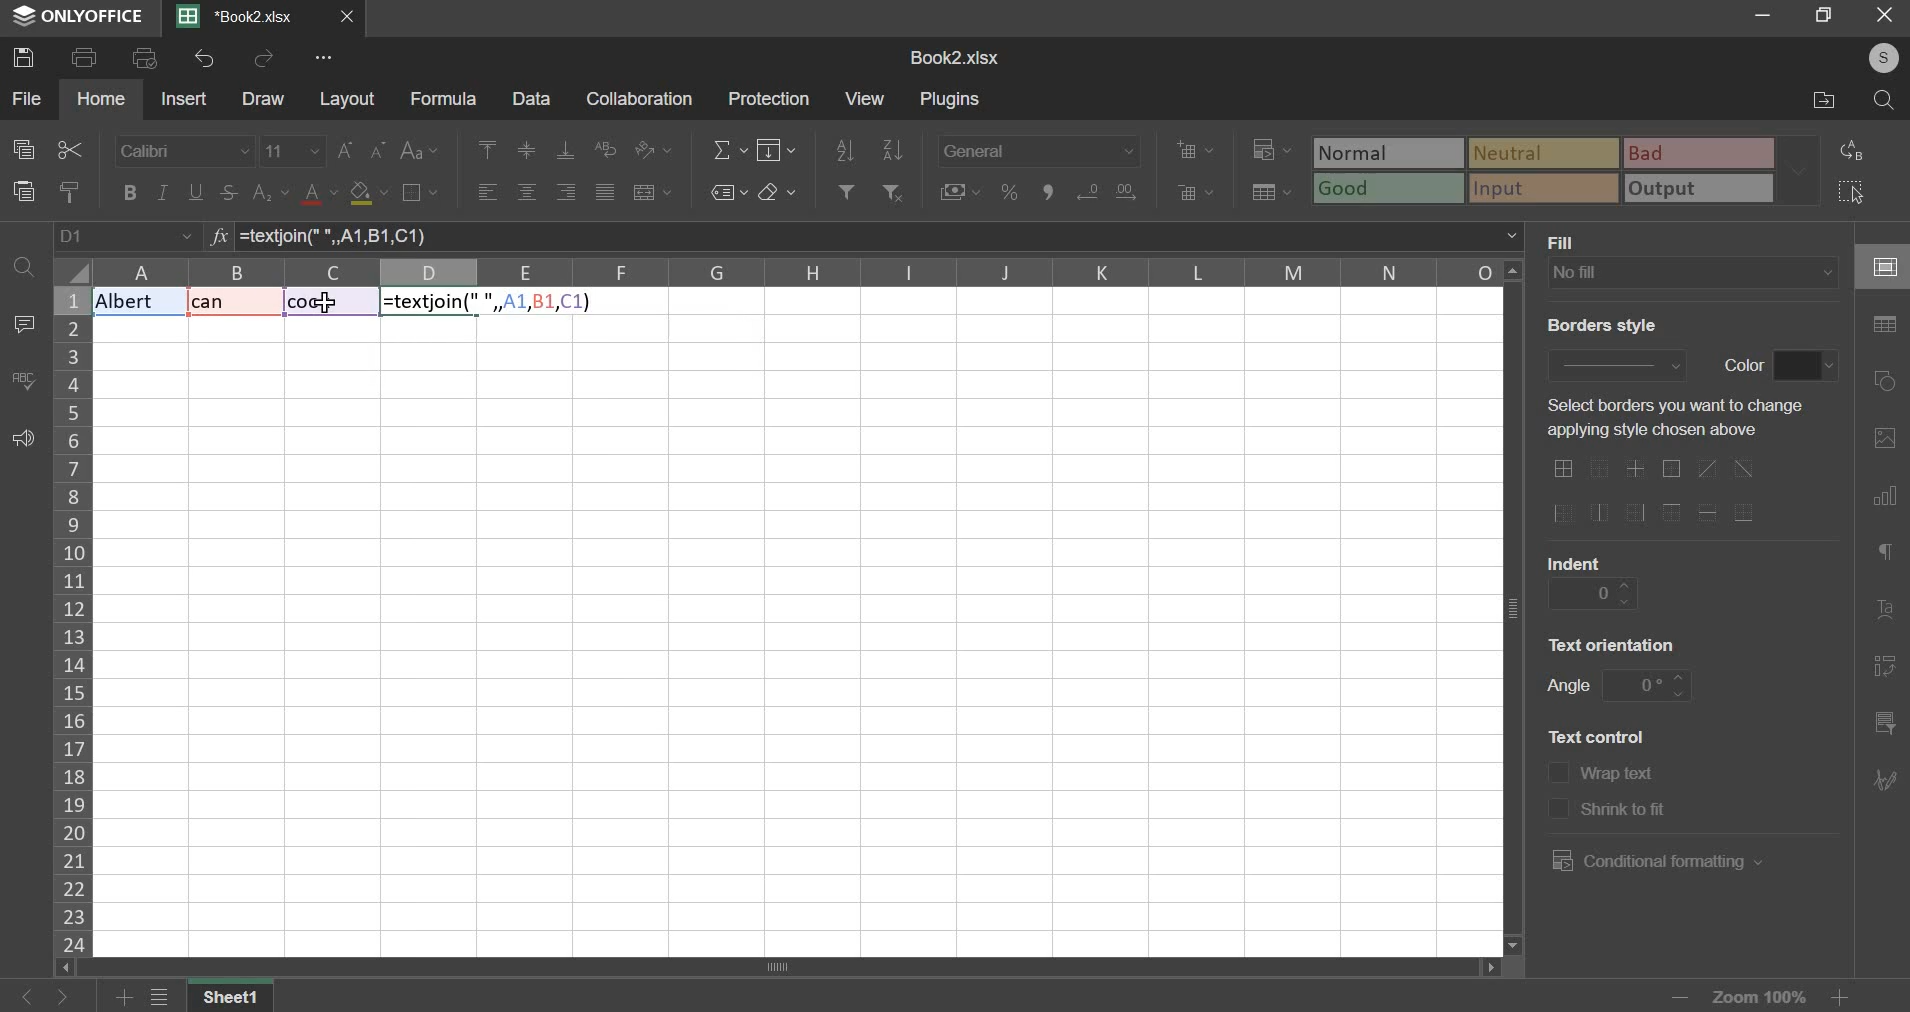 This screenshot has width=1910, height=1012. Describe the element at coordinates (1884, 779) in the screenshot. I see `signature` at that location.